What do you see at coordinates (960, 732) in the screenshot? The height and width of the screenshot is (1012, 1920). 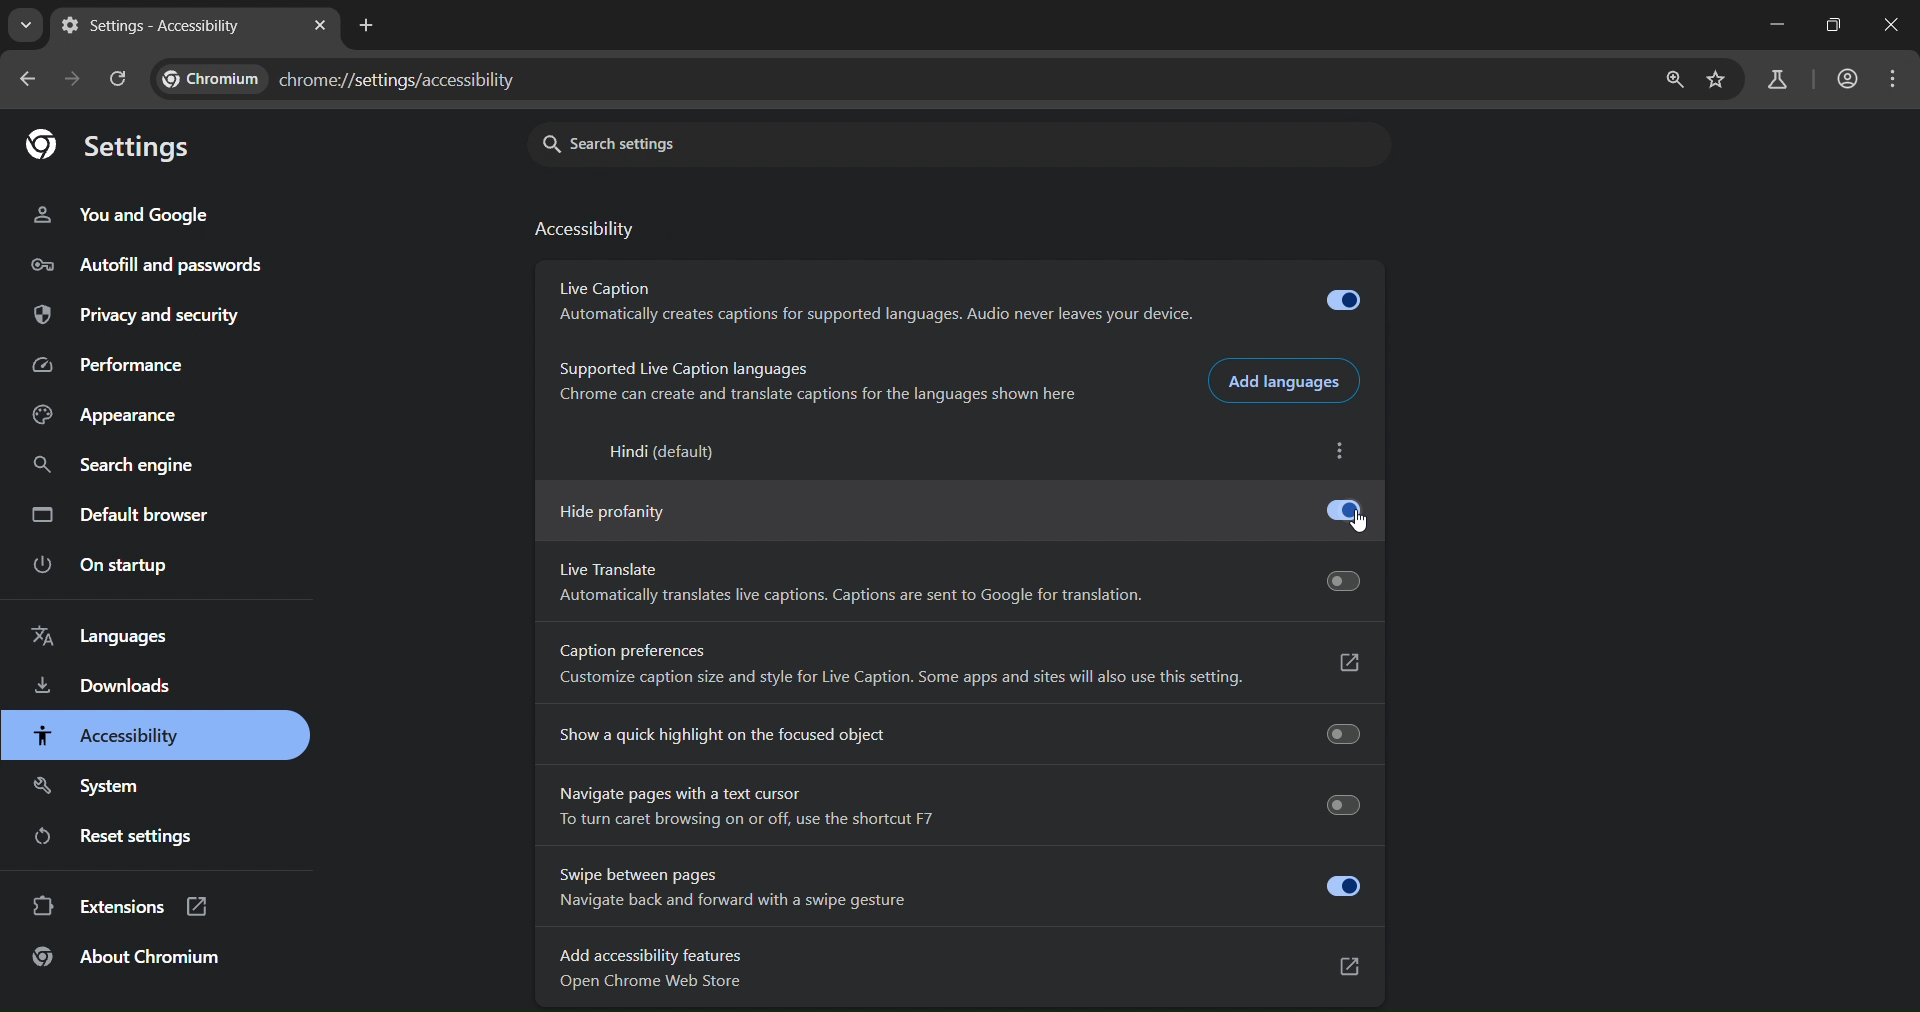 I see `show a quick highlight on the focused object` at bounding box center [960, 732].